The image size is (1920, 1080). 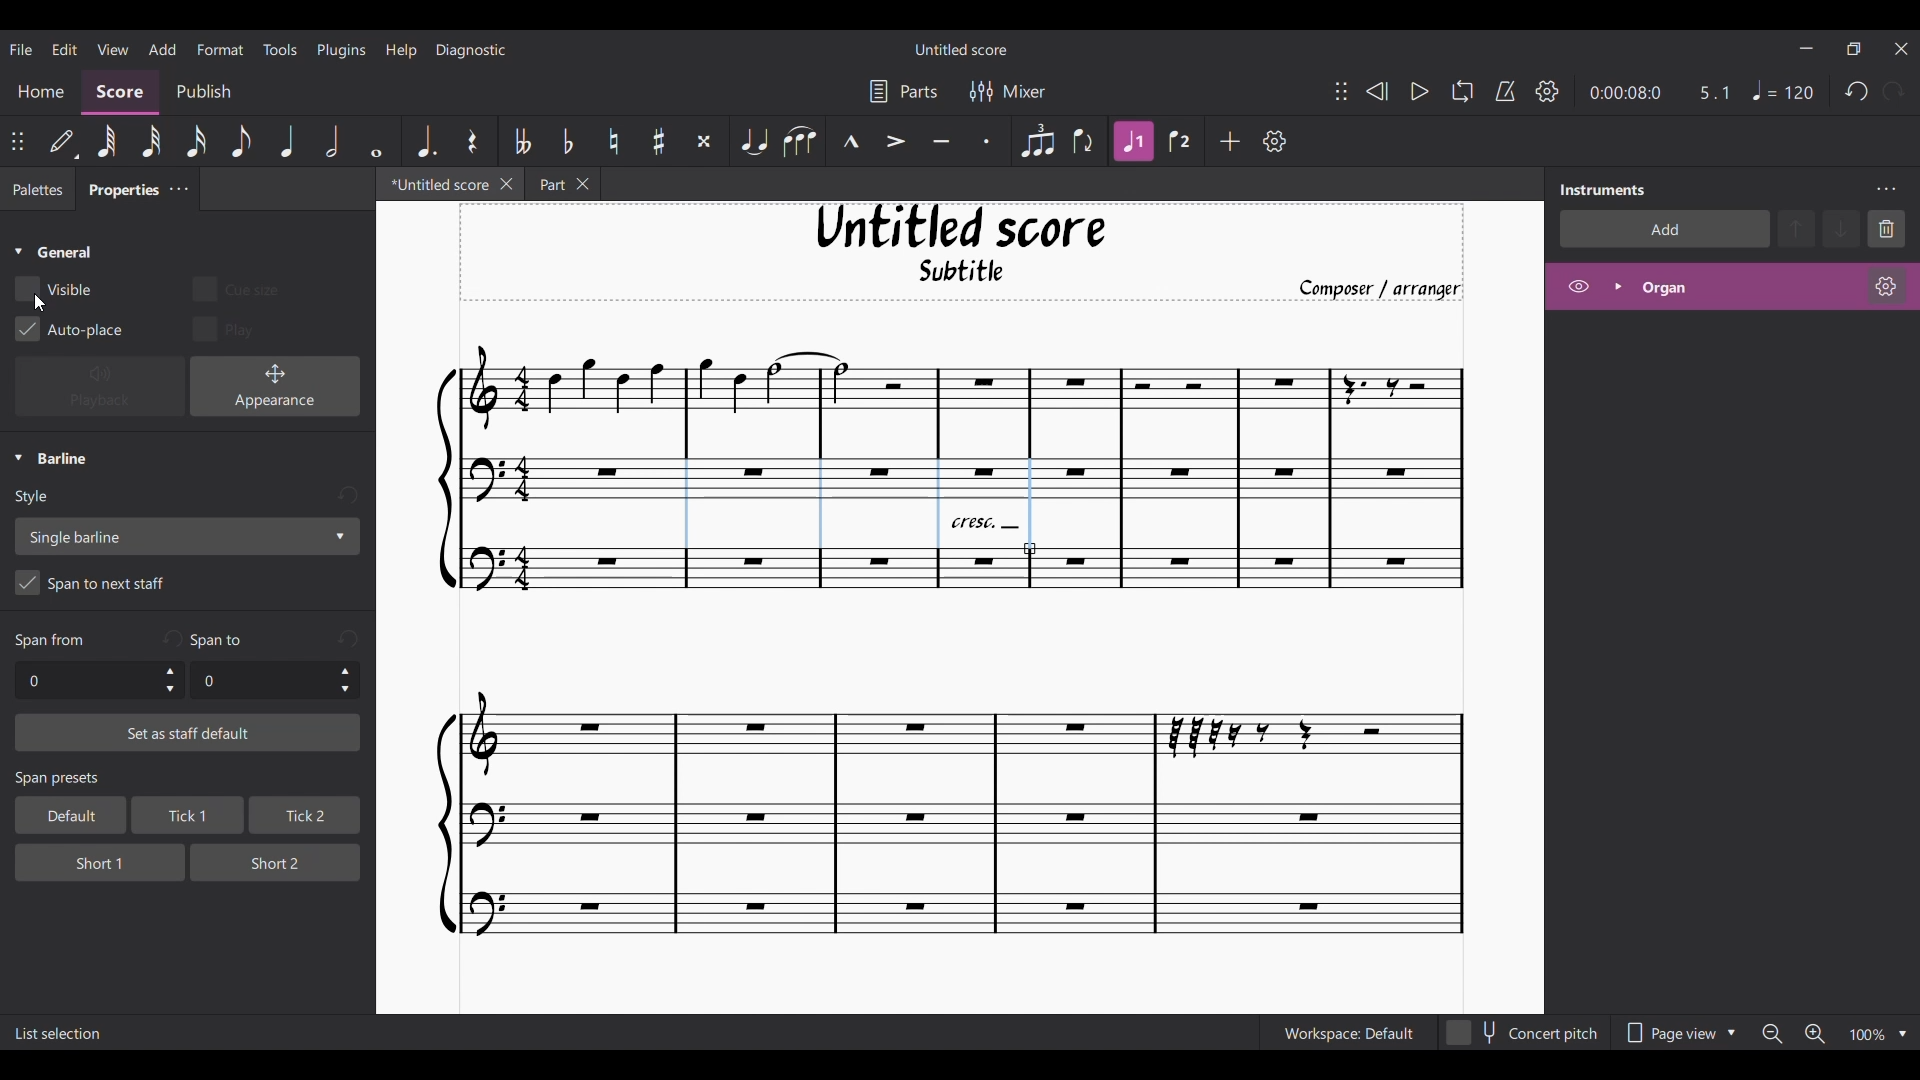 I want to click on Composer/arranger, so click(x=1389, y=289).